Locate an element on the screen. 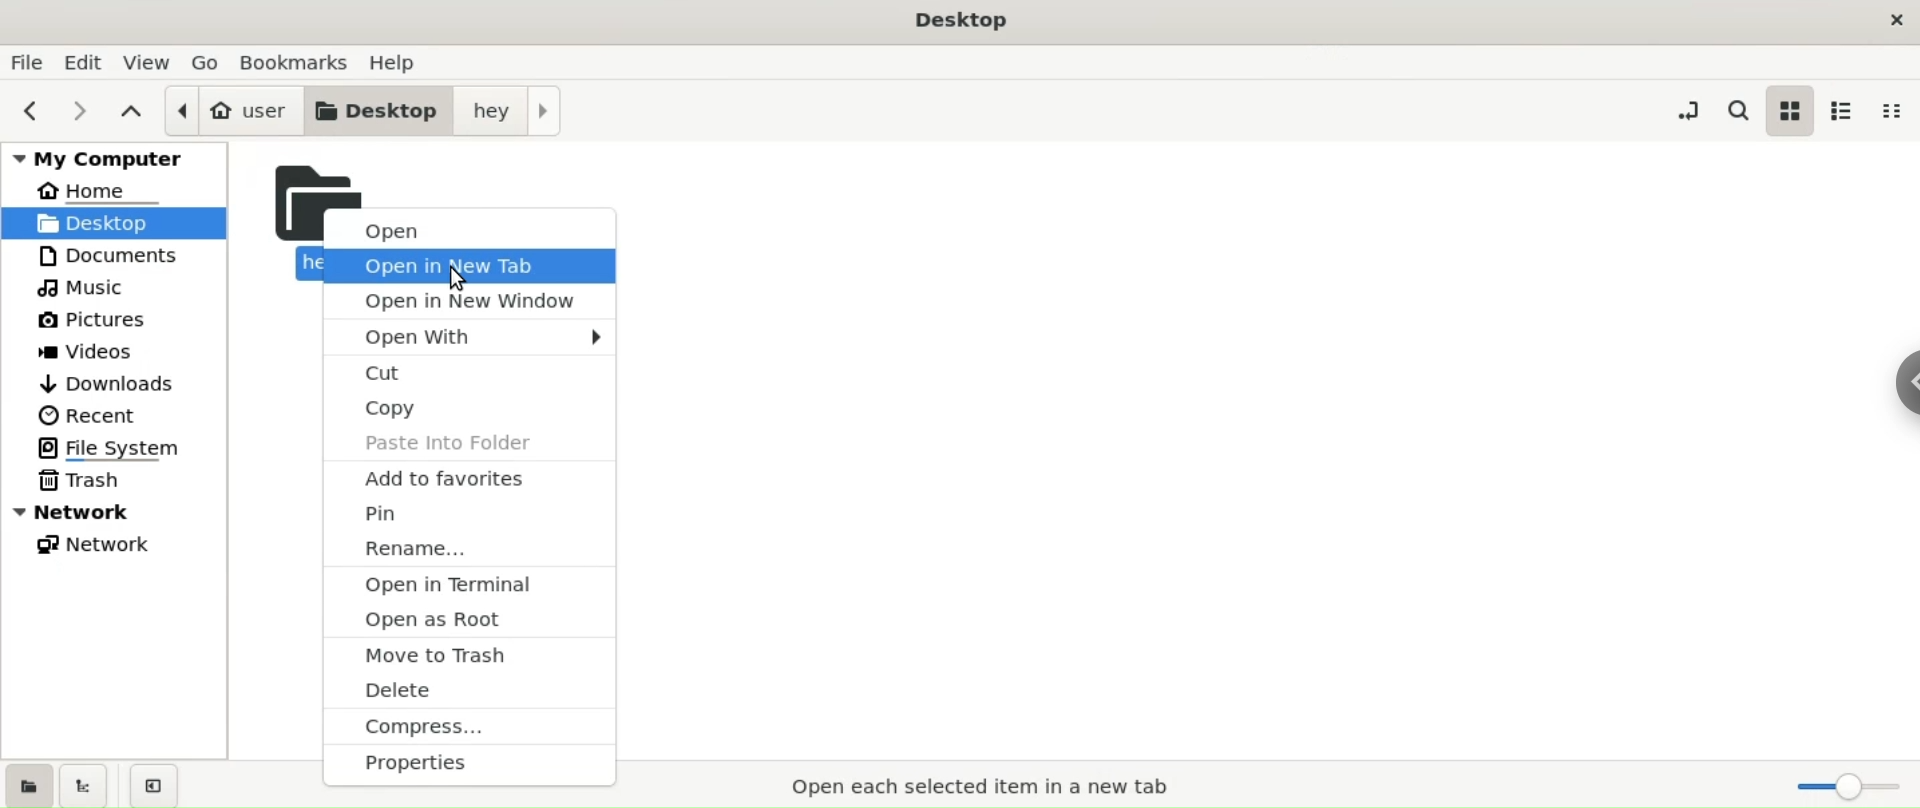  show treeview is located at coordinates (87, 784).